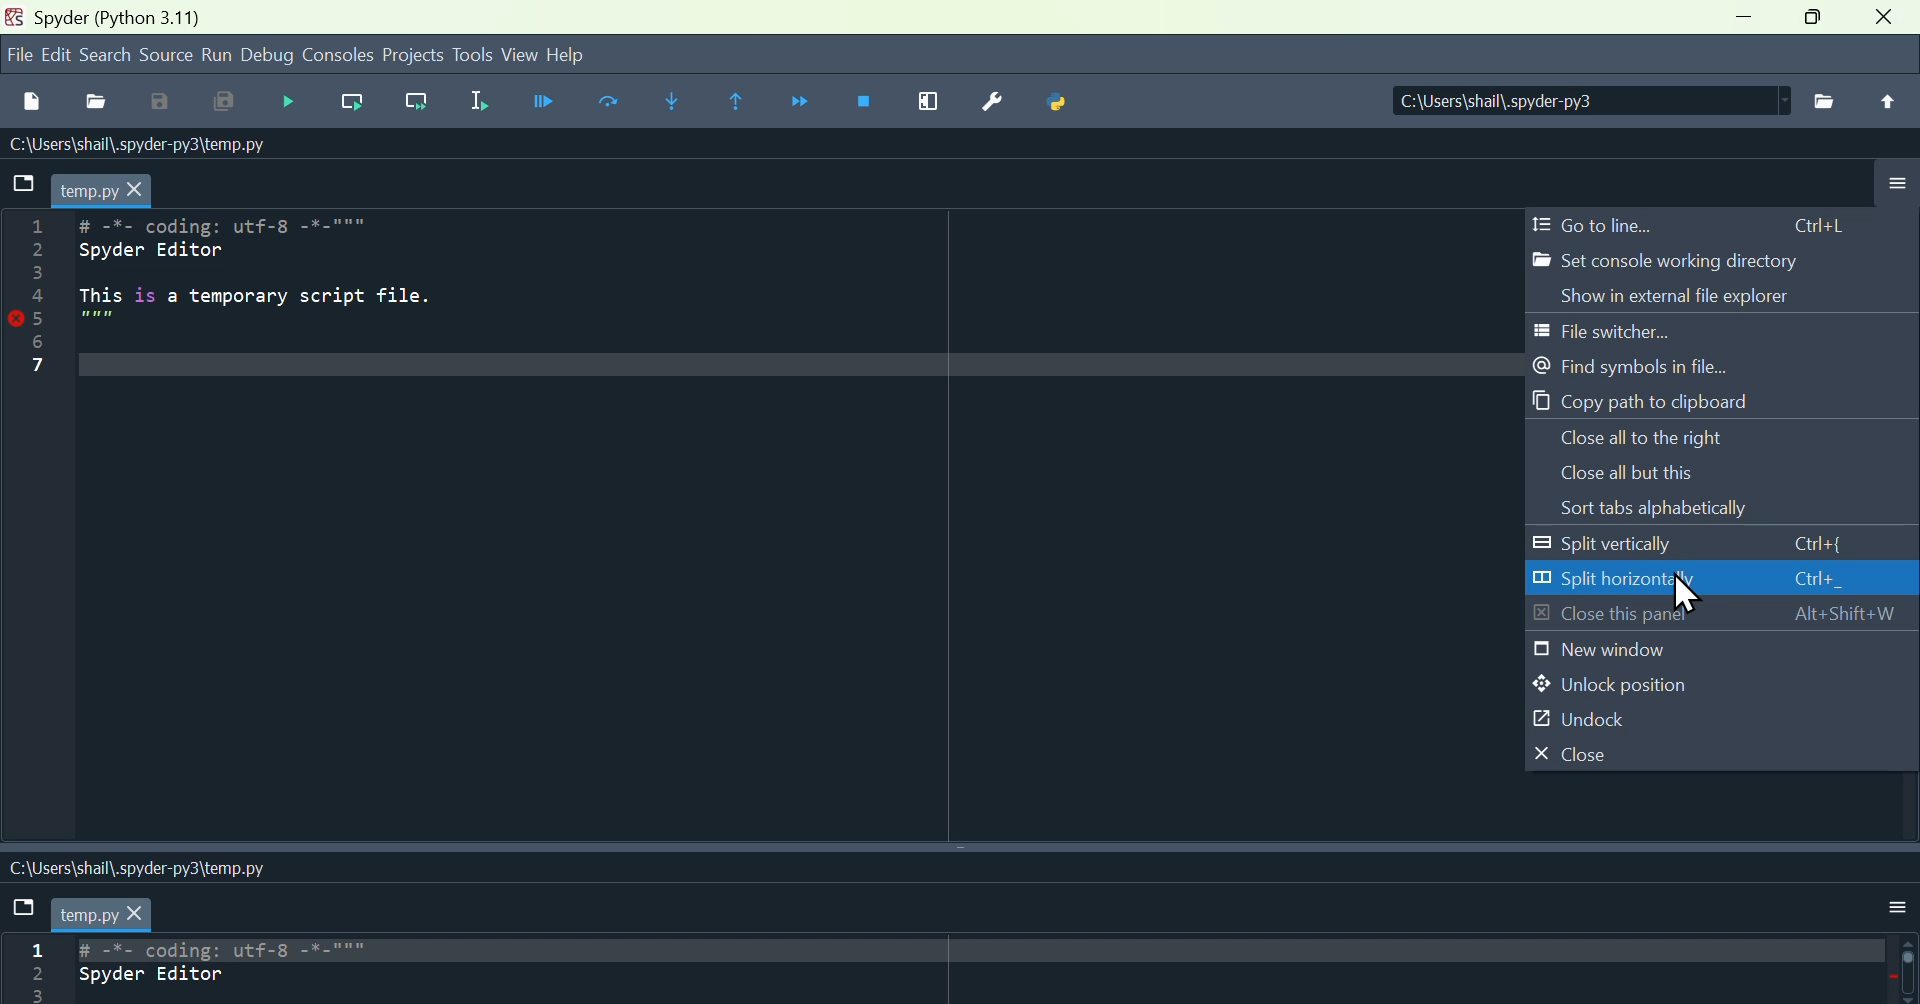  What do you see at coordinates (1747, 16) in the screenshot?
I see `minimise` at bounding box center [1747, 16].